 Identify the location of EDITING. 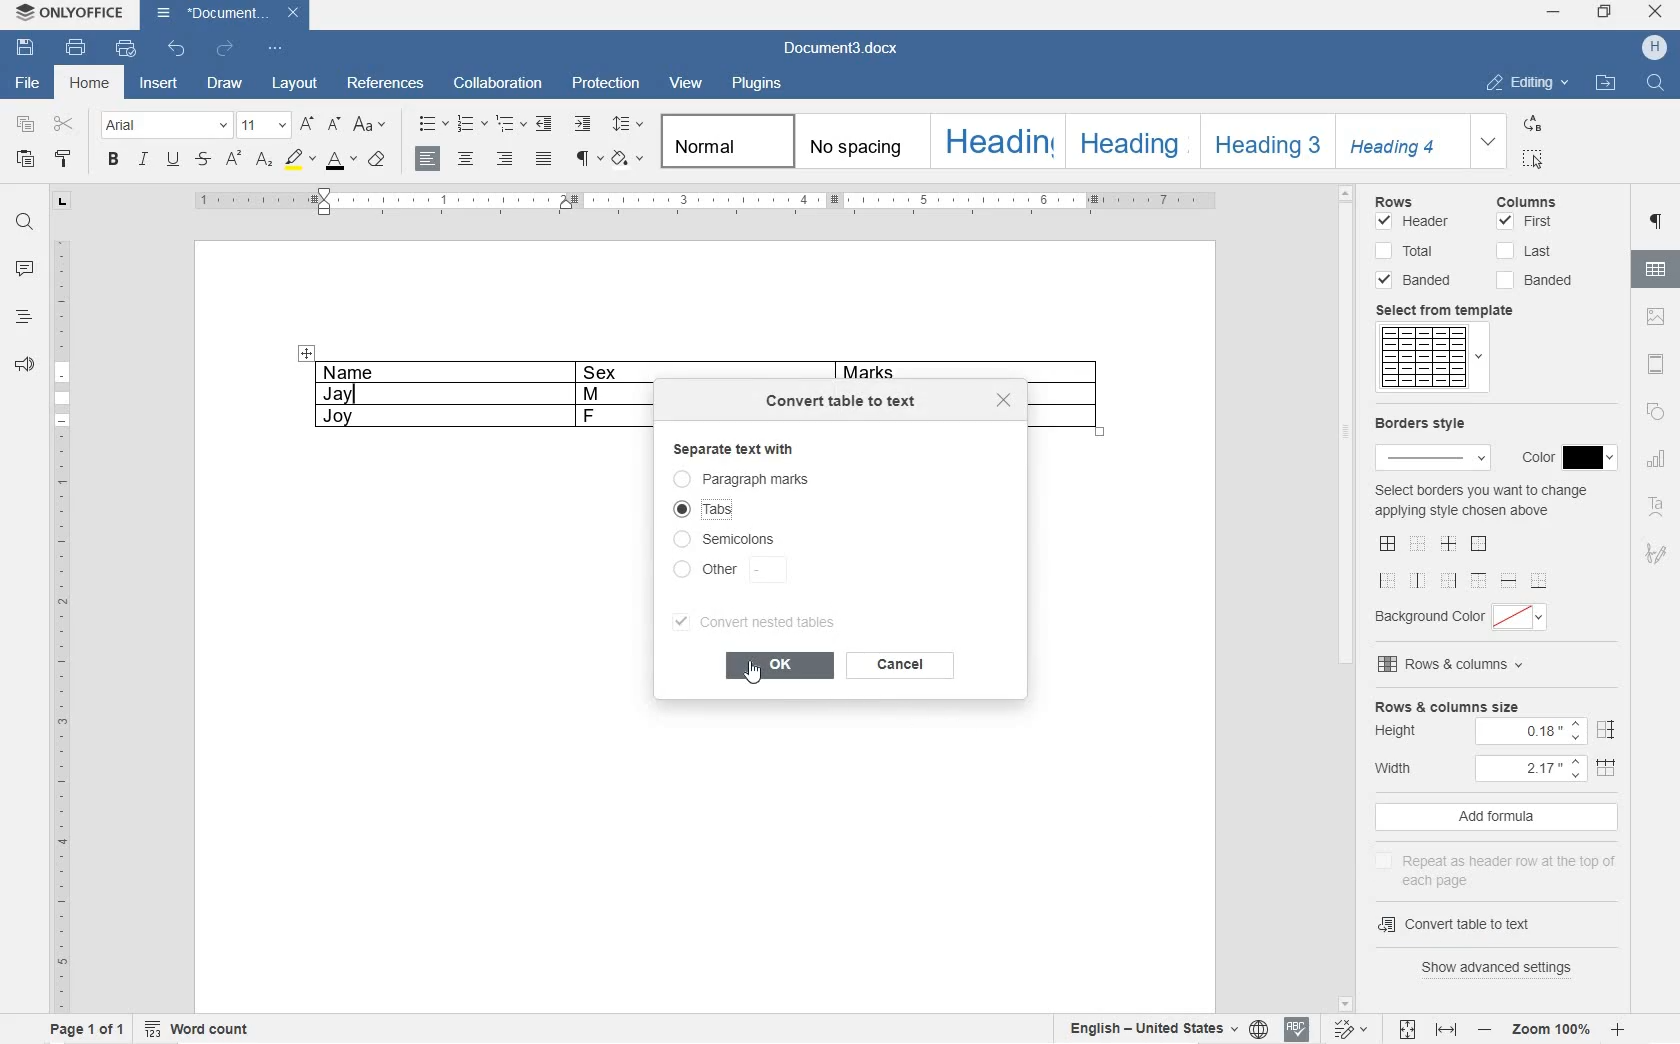
(1528, 78).